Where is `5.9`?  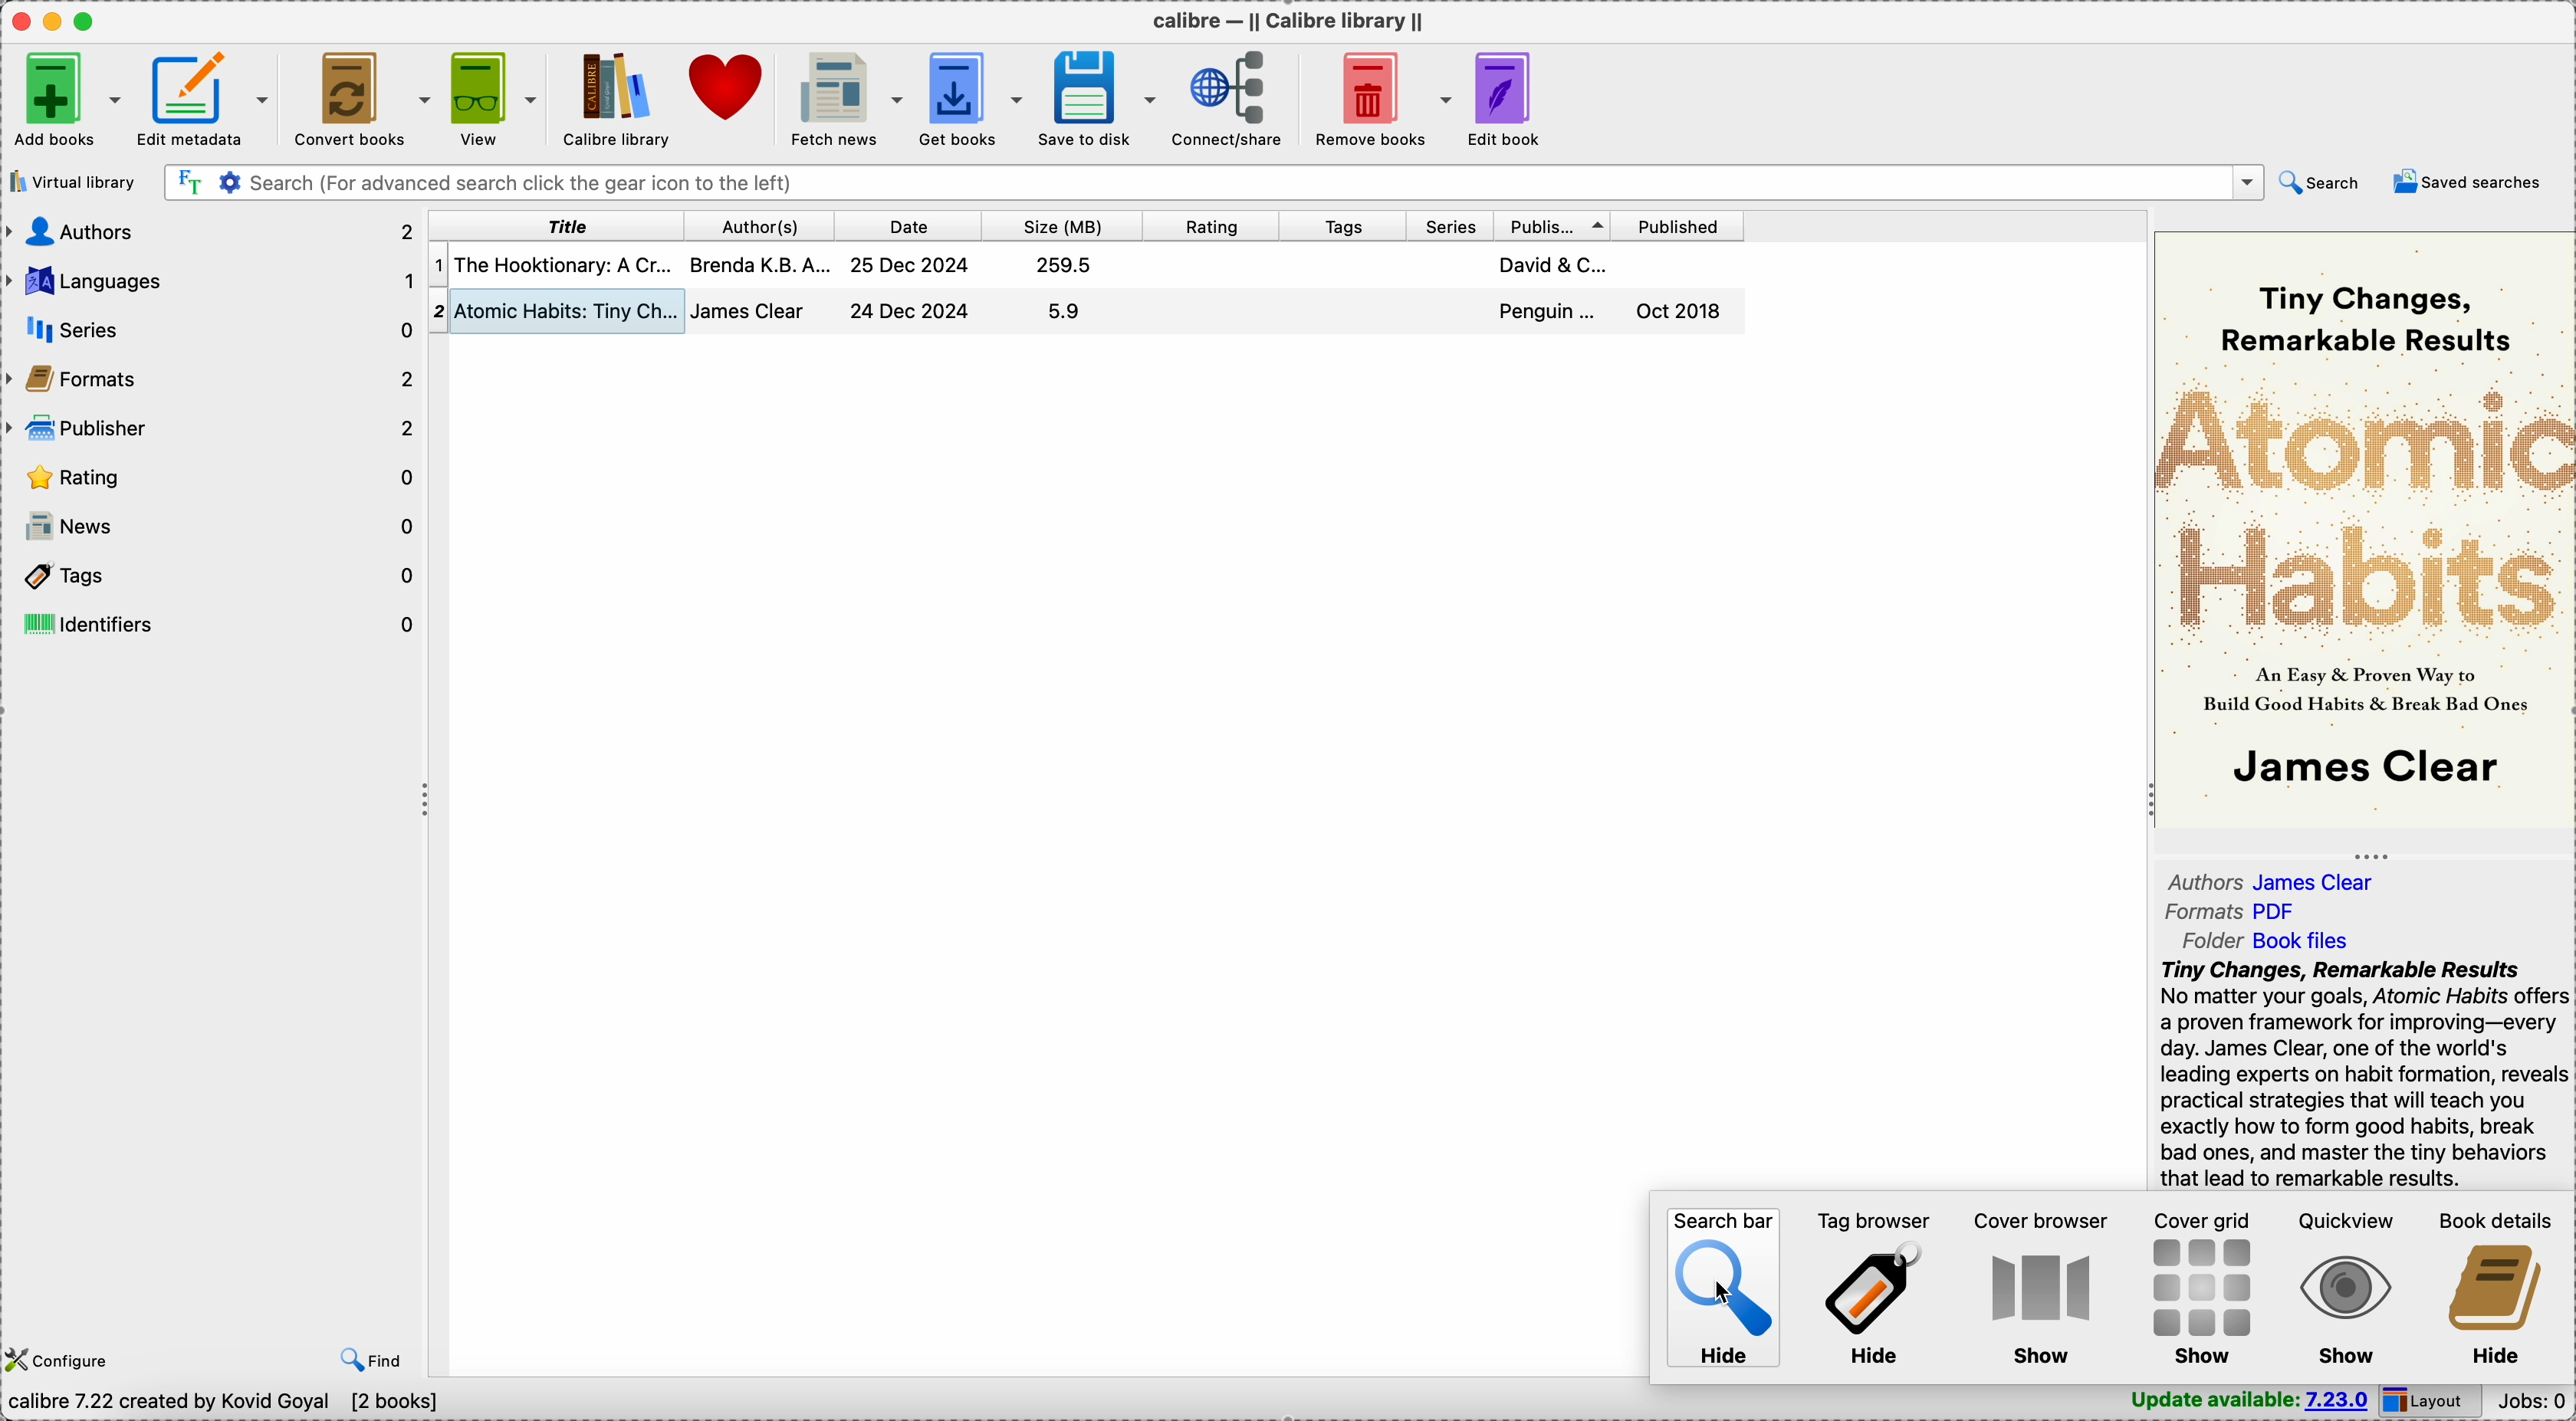
5.9 is located at coordinates (1065, 311).